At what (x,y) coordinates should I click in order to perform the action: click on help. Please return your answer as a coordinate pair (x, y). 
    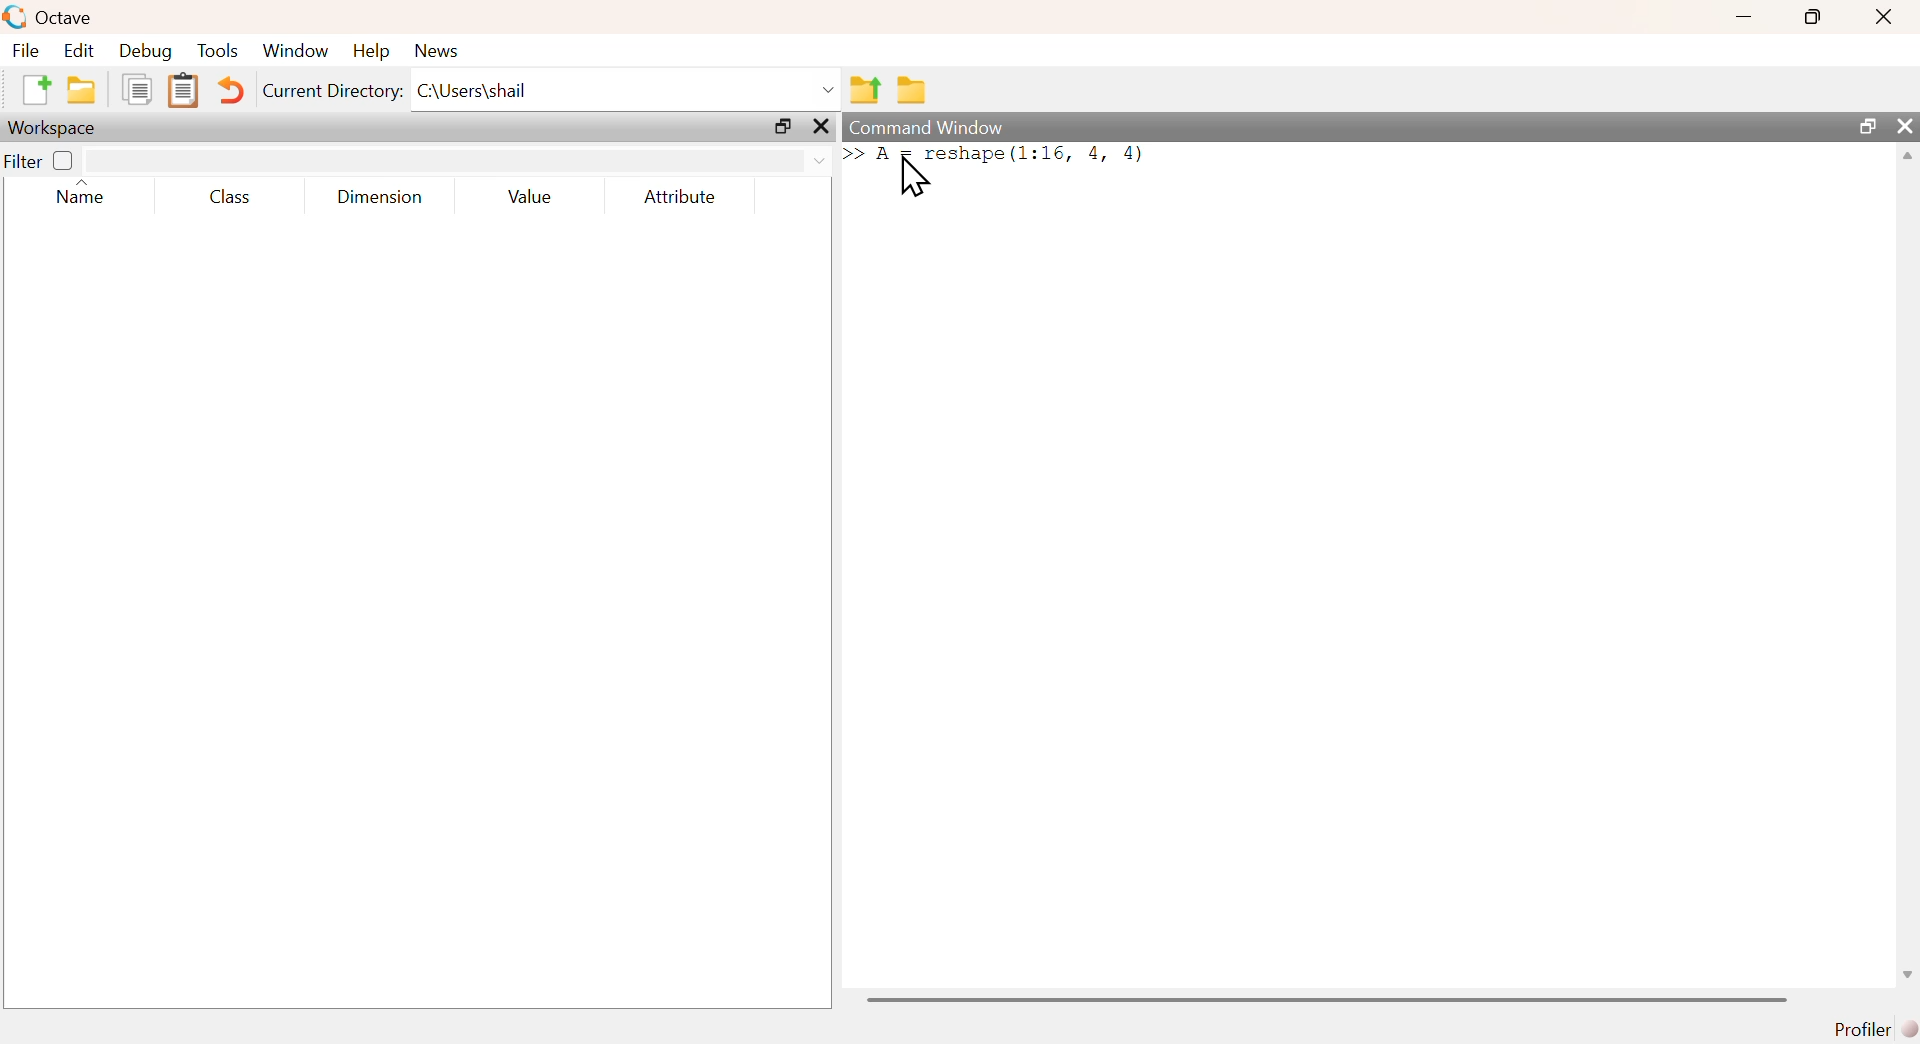
    Looking at the image, I should click on (374, 53).